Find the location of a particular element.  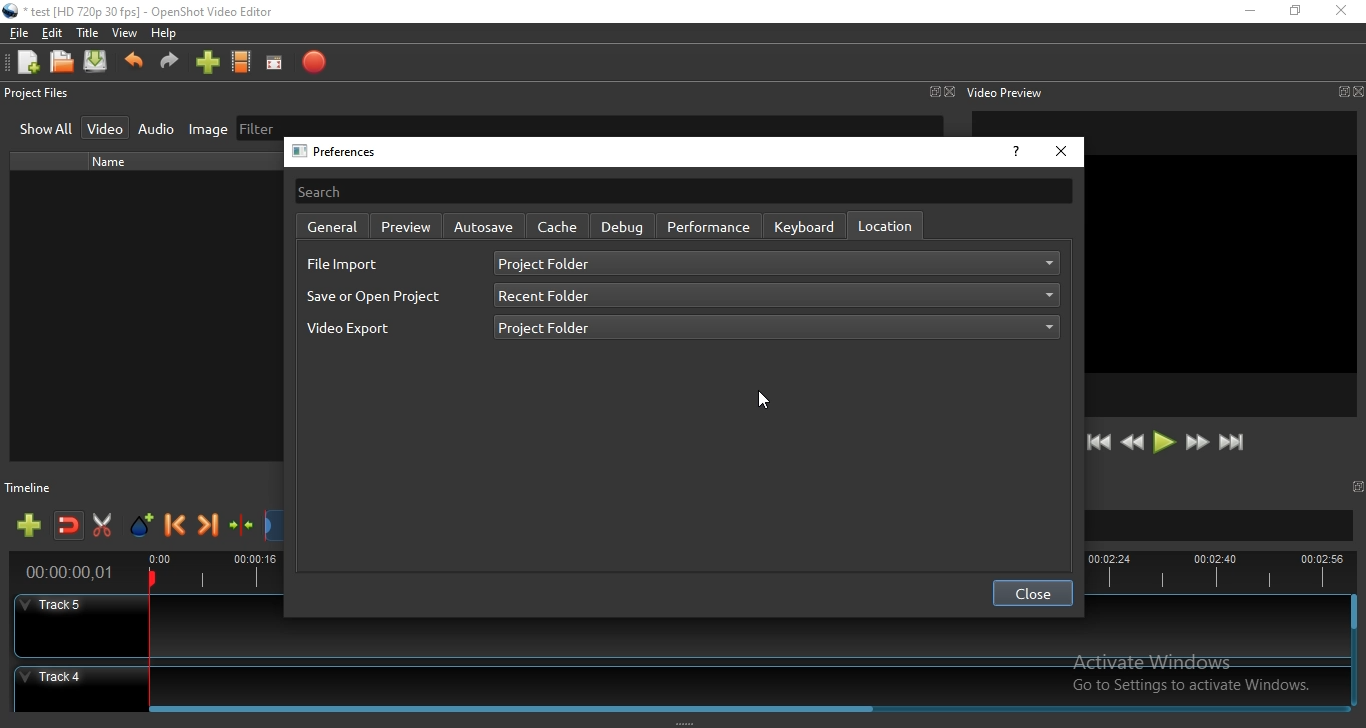

Video is located at coordinates (107, 127).